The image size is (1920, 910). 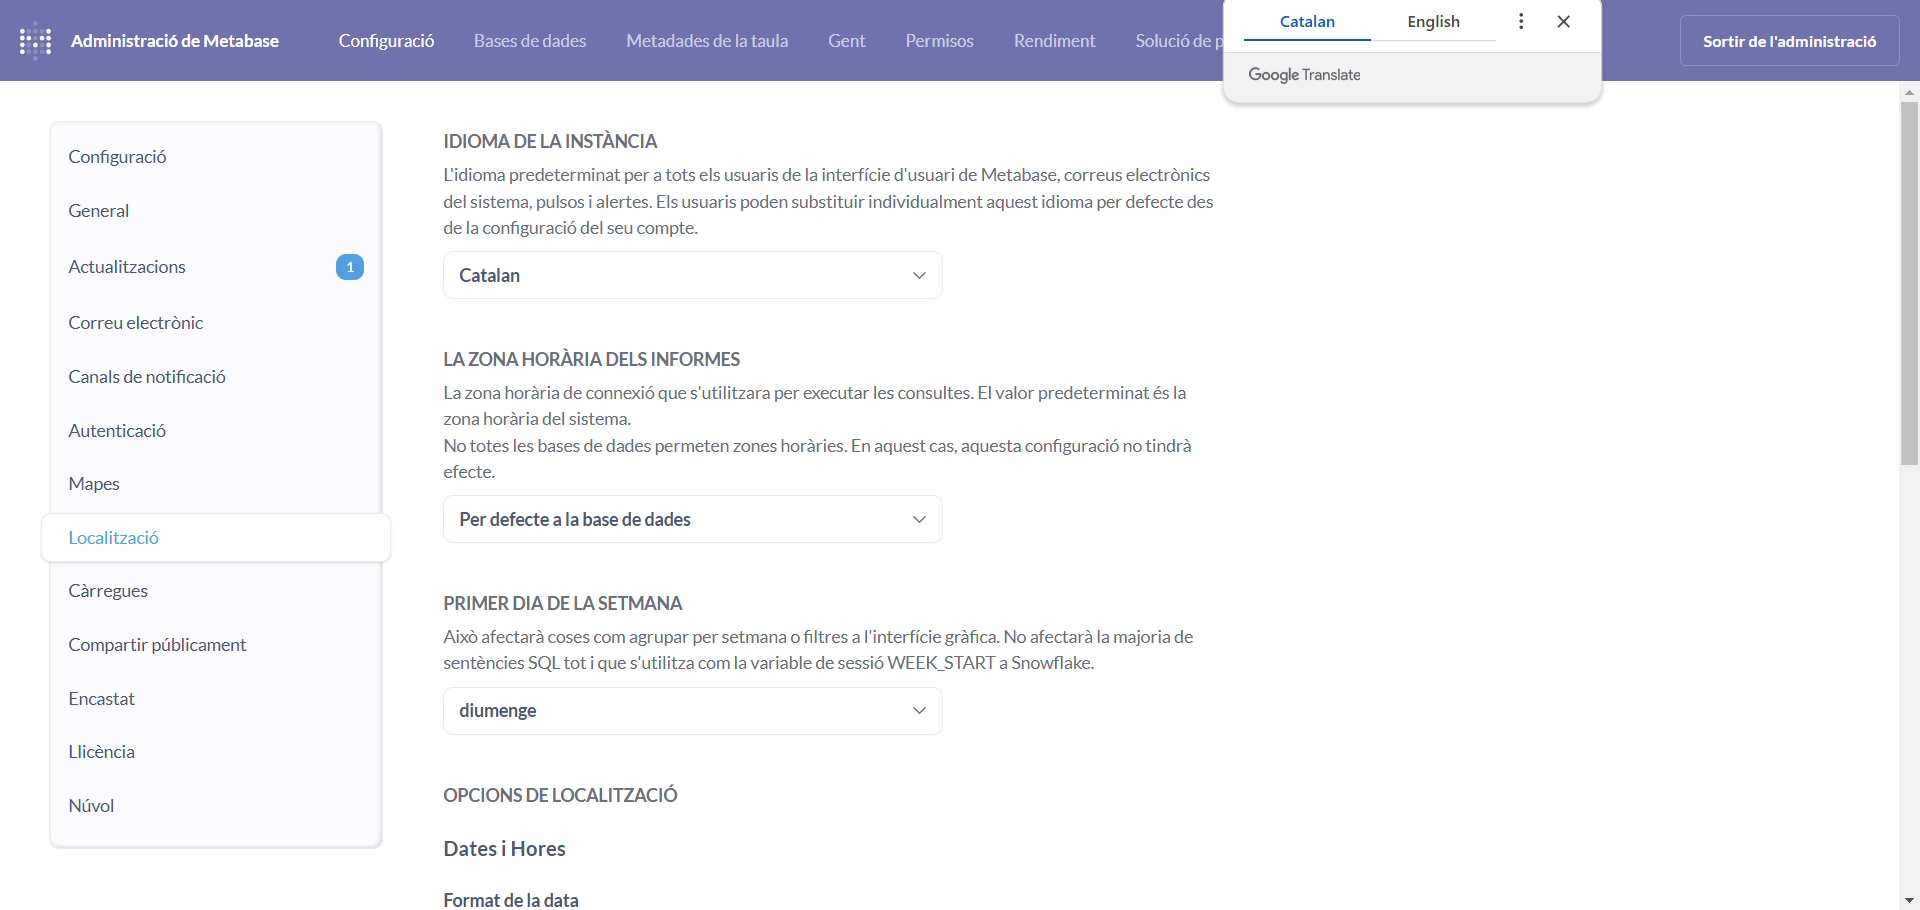 What do you see at coordinates (190, 801) in the screenshot?
I see `cloud` at bounding box center [190, 801].